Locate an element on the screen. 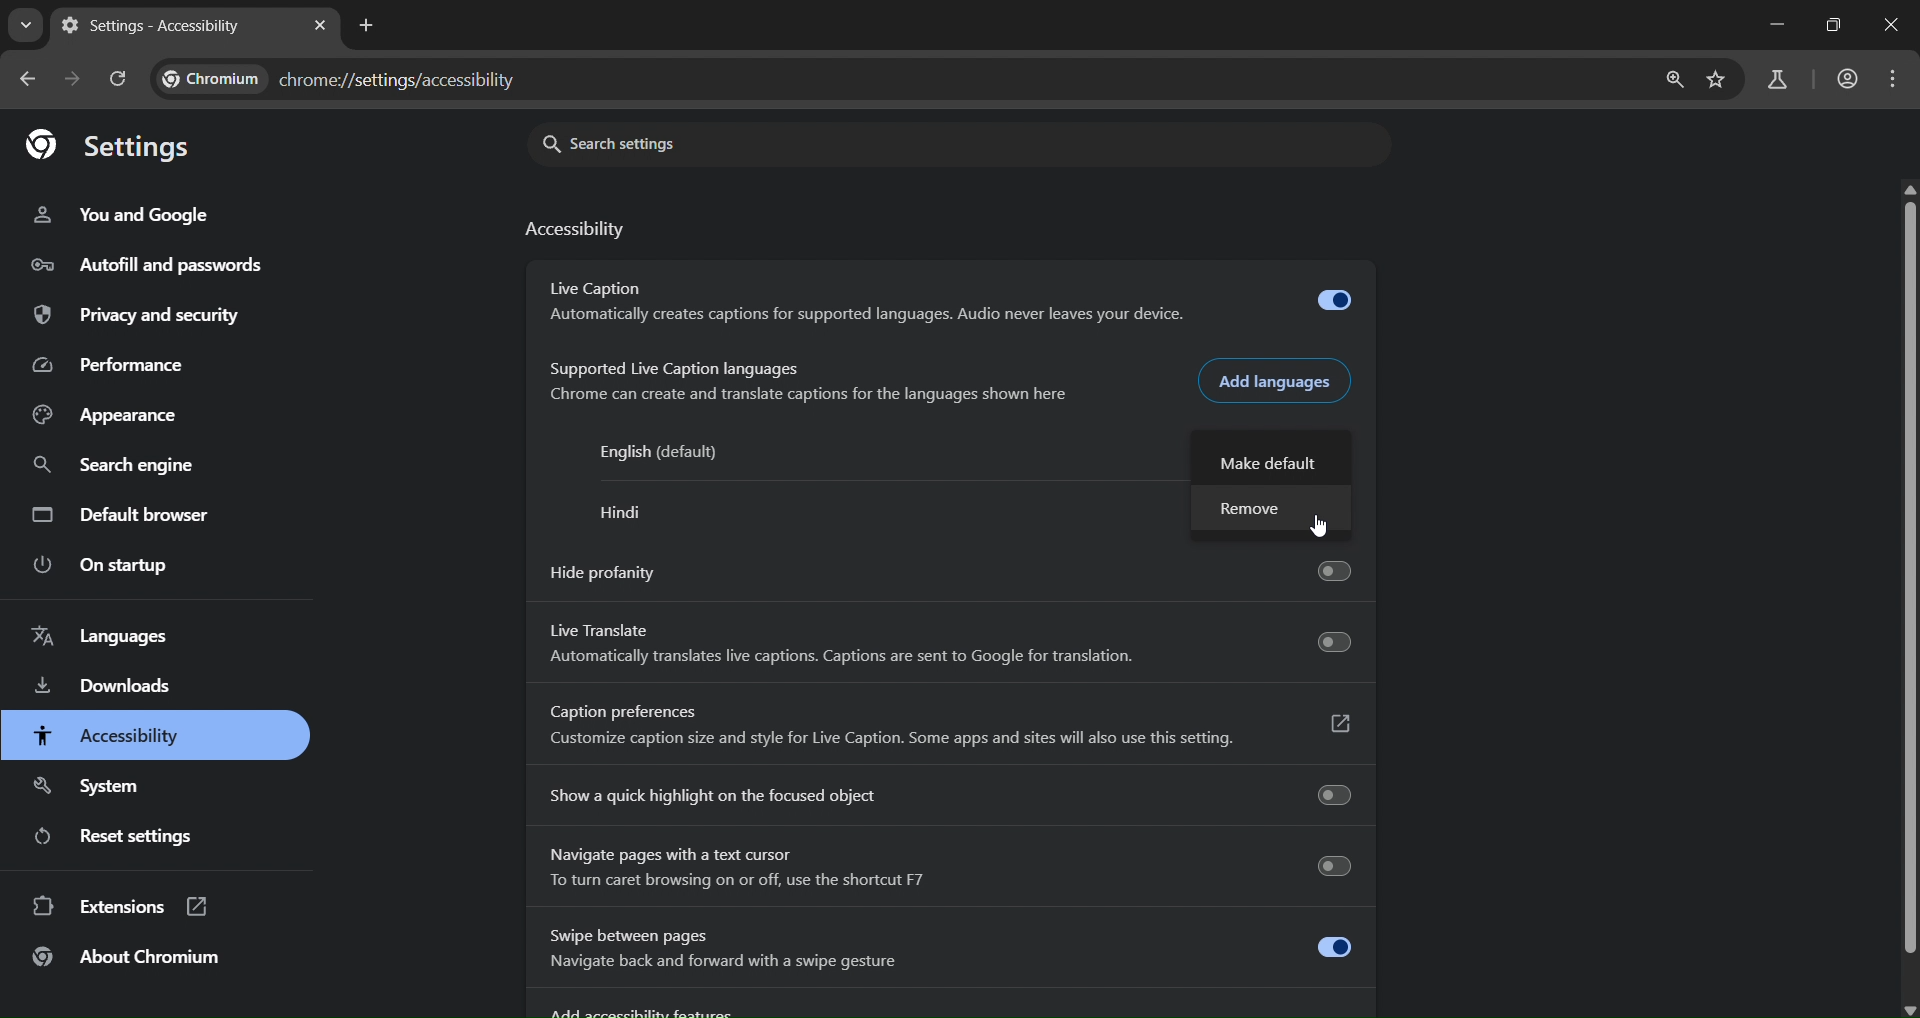  Live Translate
Automatically translates live captions. Captions are sent to Google for translation. is located at coordinates (947, 649).